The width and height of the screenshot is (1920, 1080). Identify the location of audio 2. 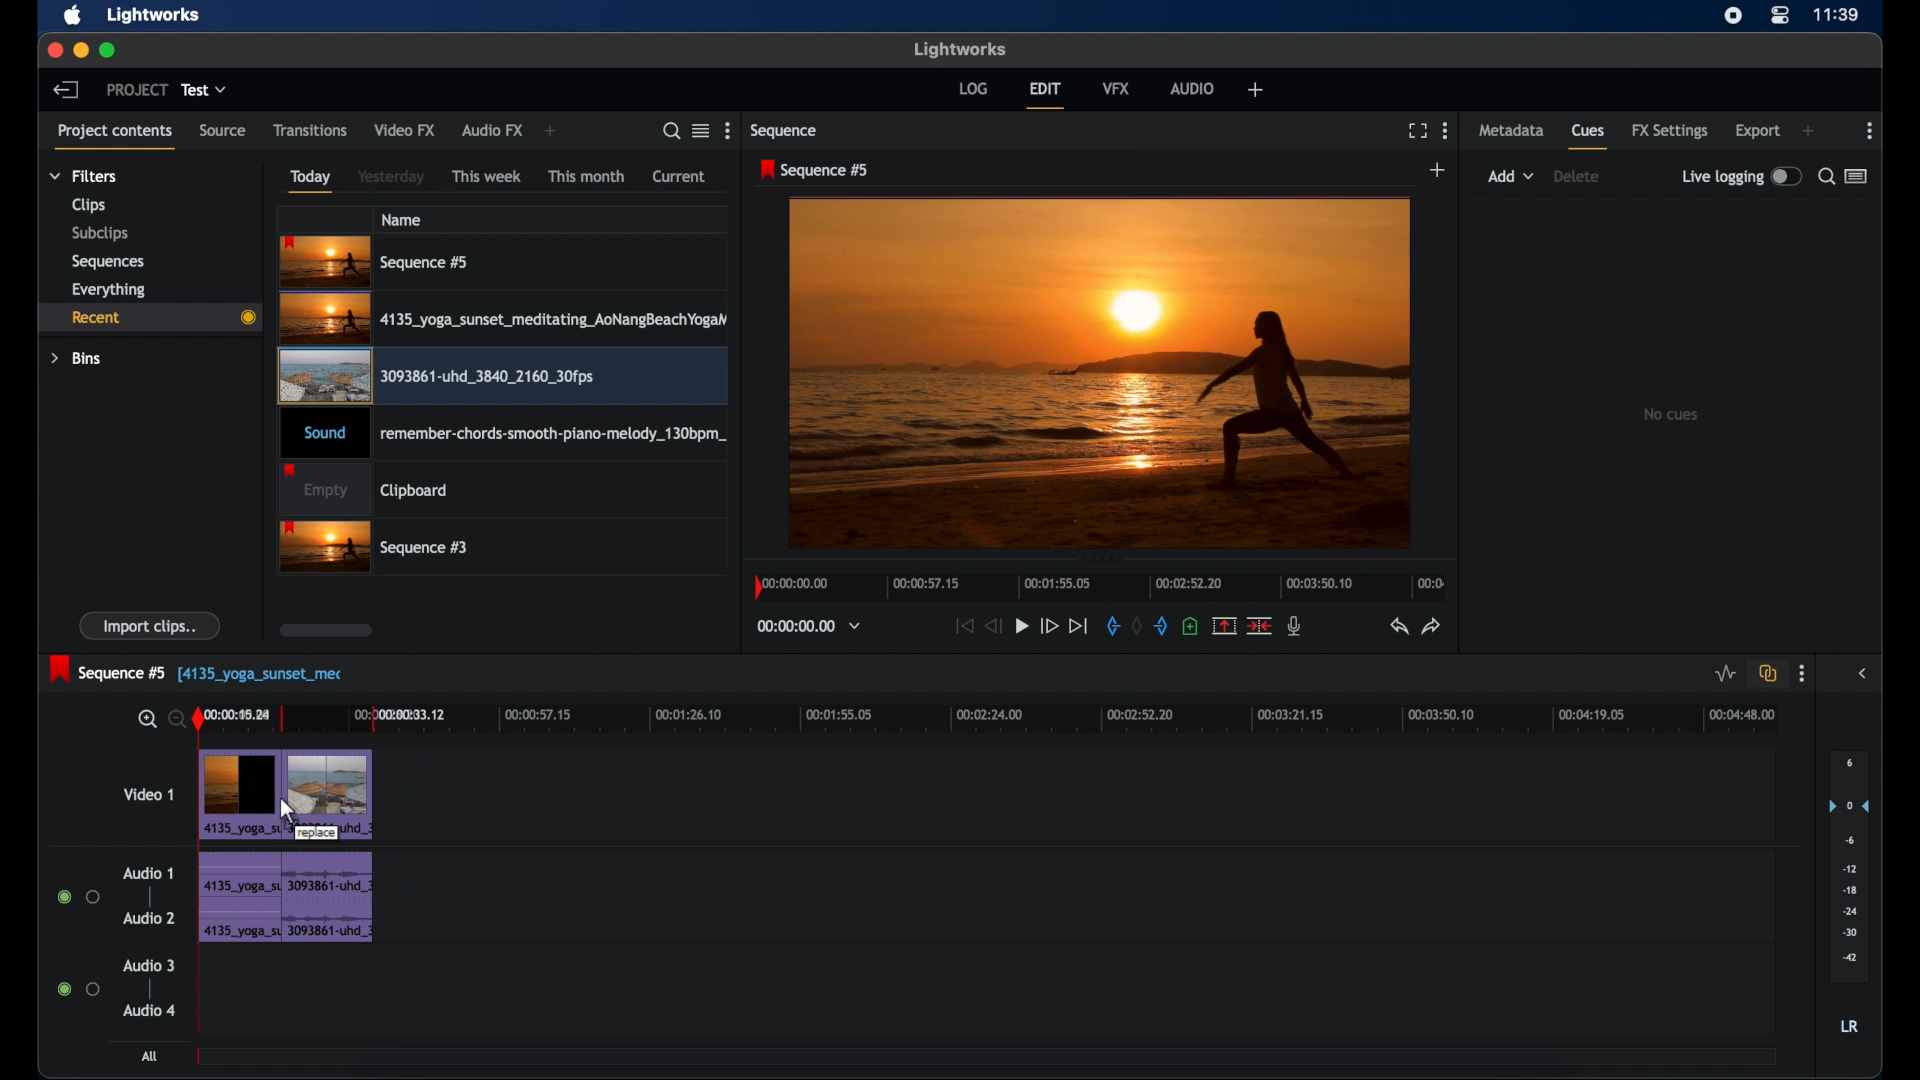
(151, 918).